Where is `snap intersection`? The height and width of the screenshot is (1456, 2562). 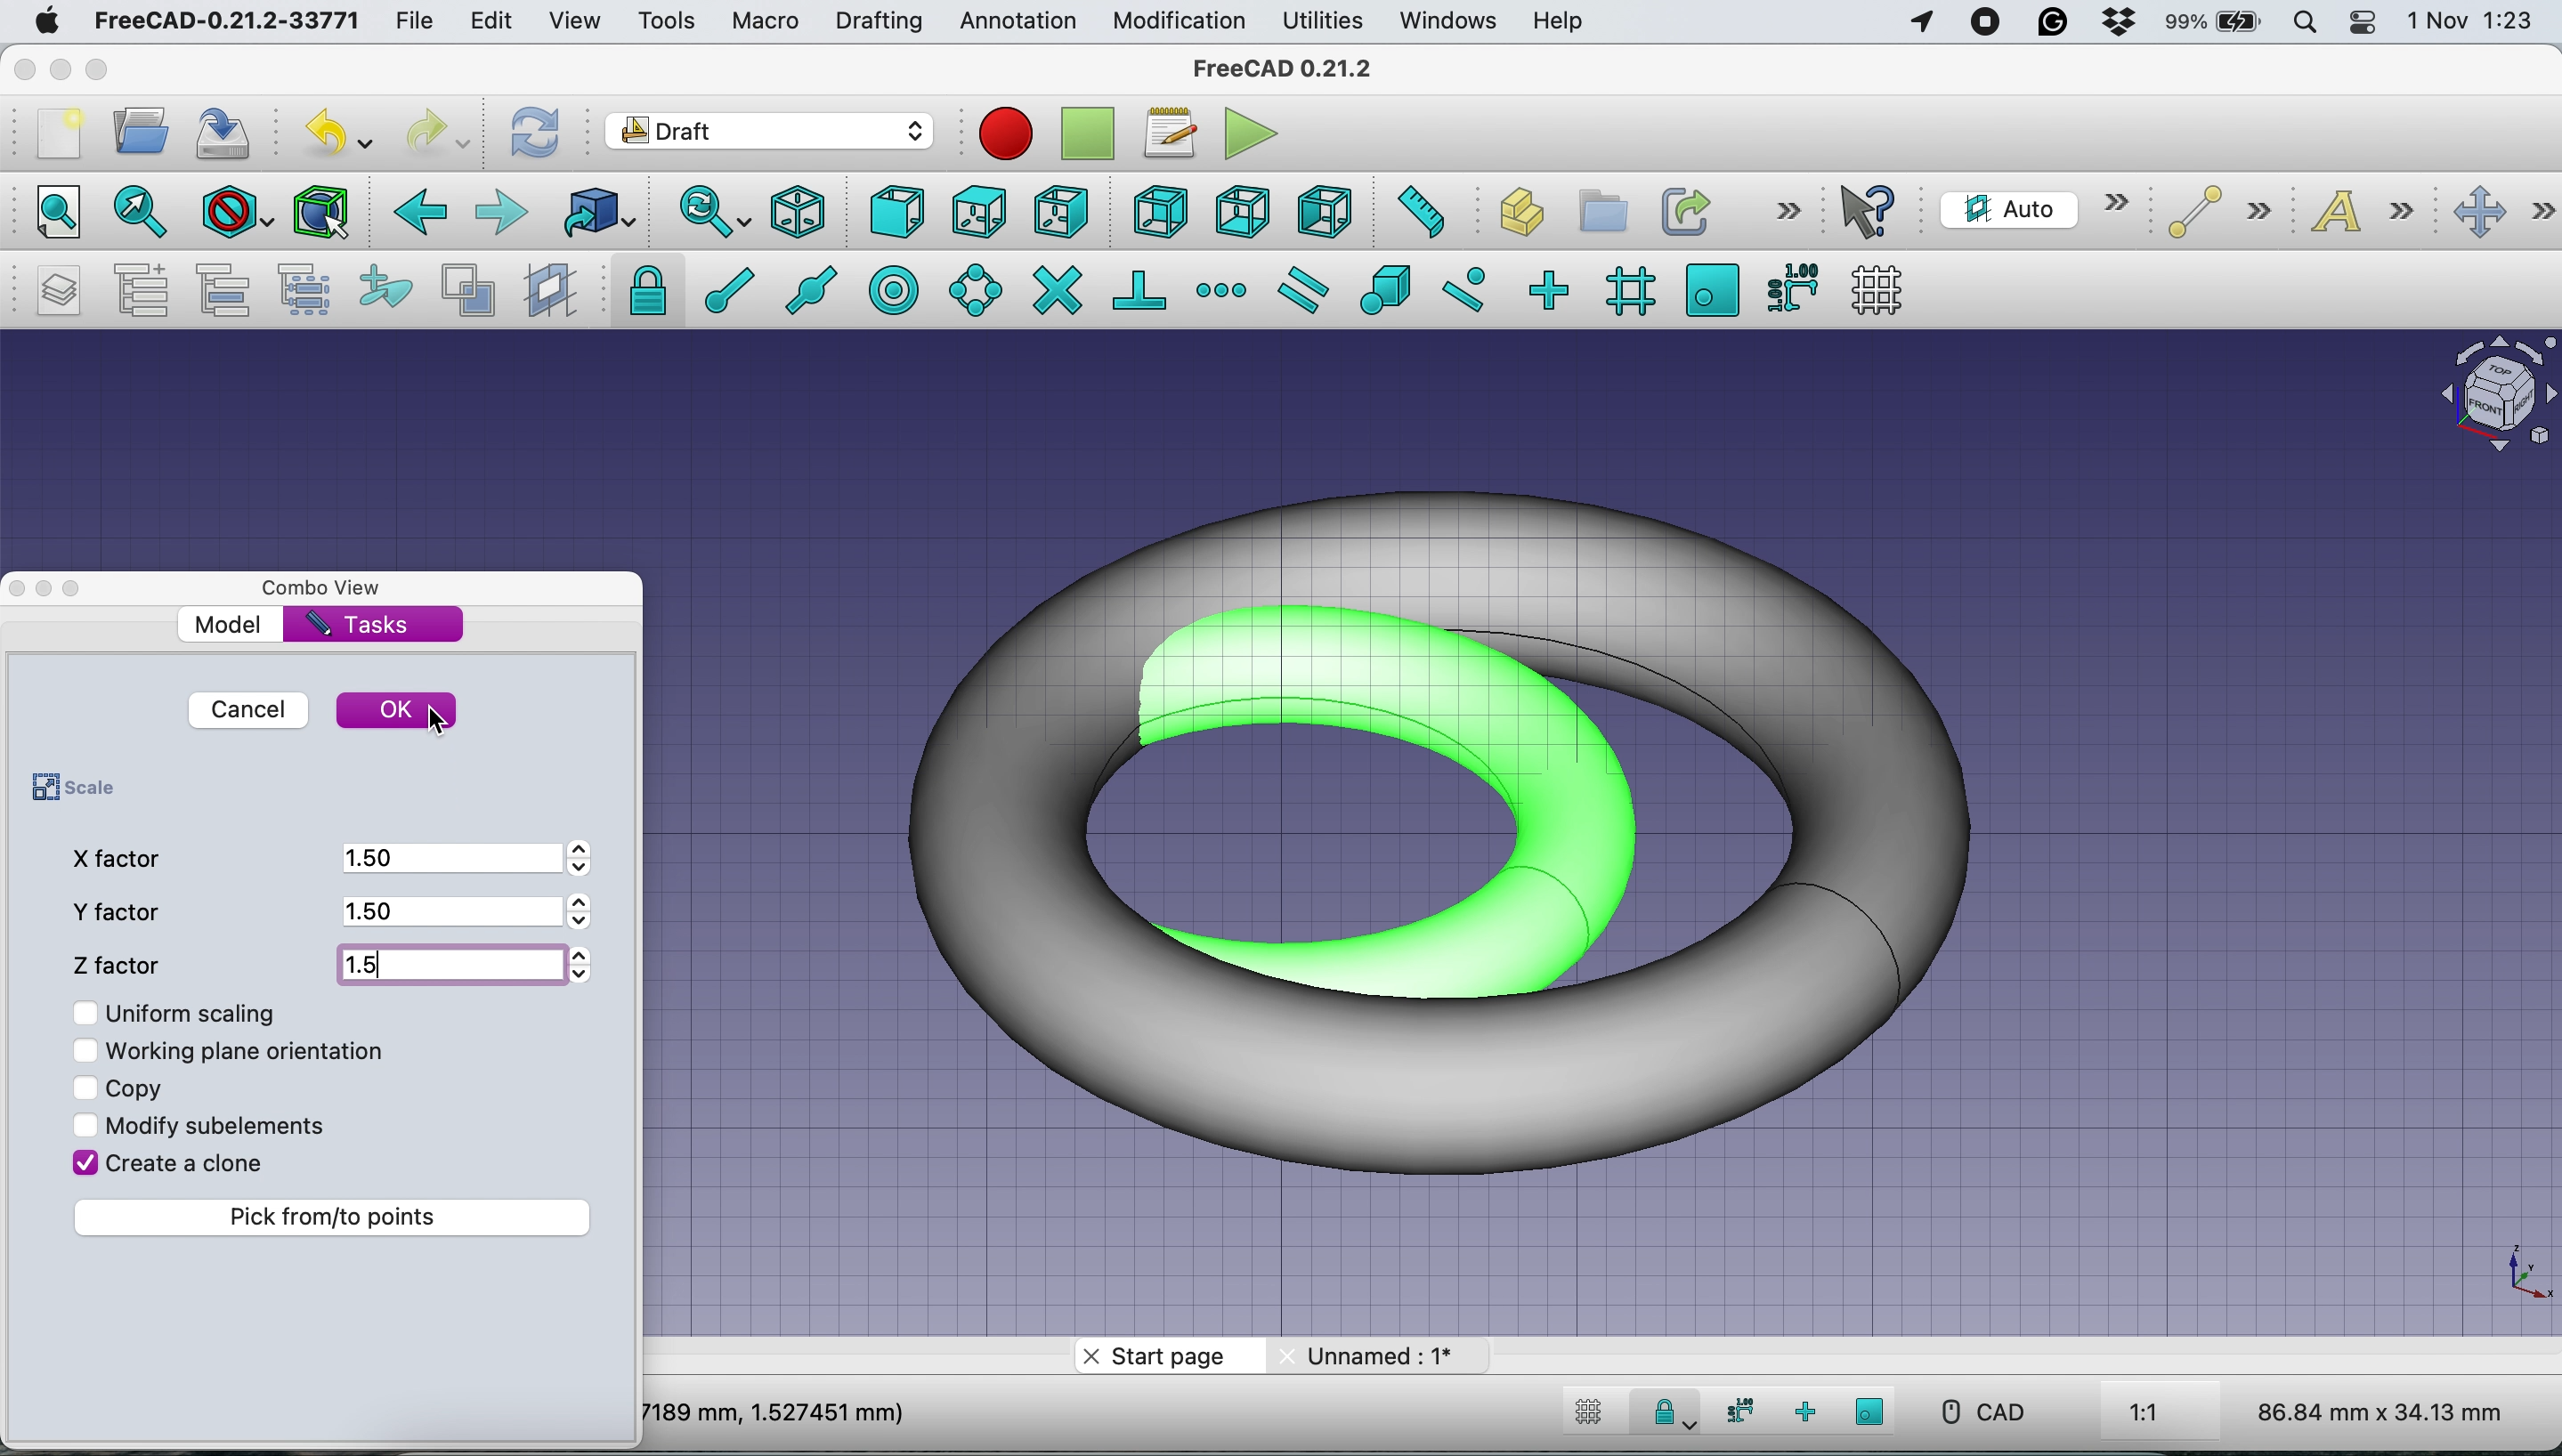 snap intersection is located at coordinates (1056, 290).